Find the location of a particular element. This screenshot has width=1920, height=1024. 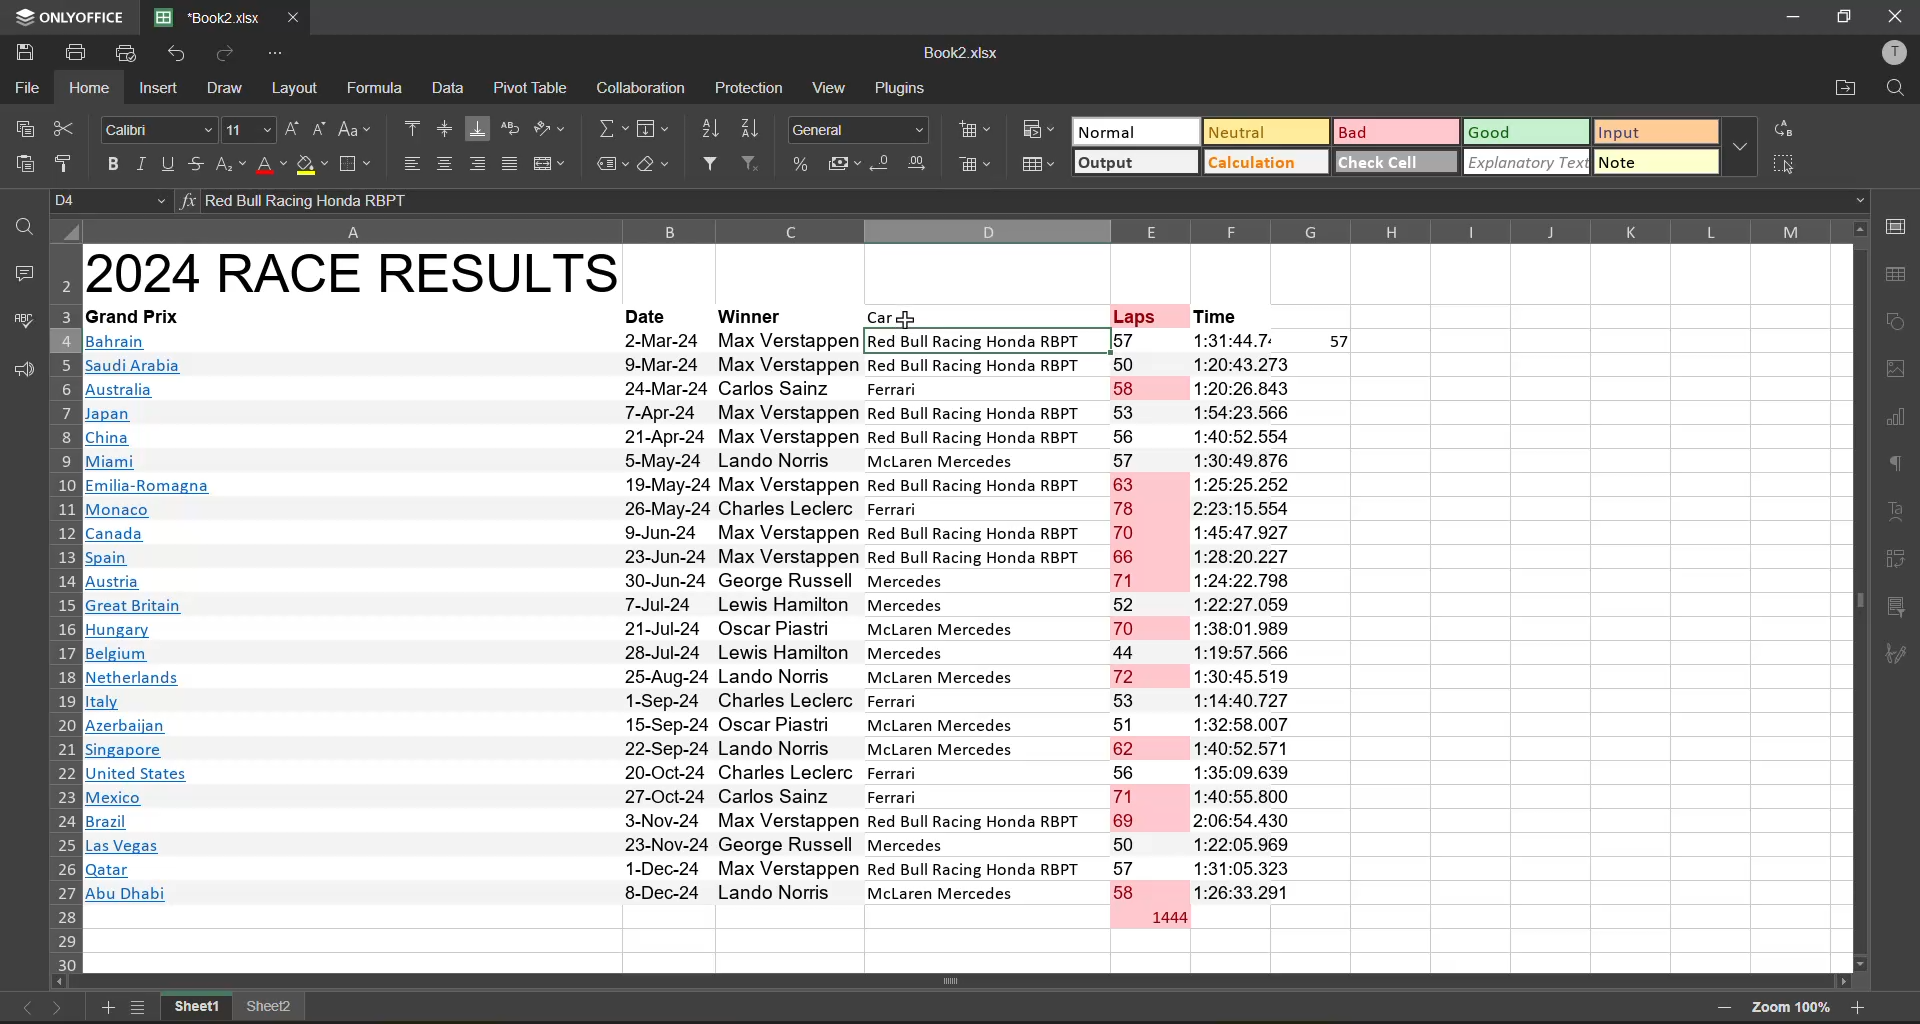

file is located at coordinates (24, 86).